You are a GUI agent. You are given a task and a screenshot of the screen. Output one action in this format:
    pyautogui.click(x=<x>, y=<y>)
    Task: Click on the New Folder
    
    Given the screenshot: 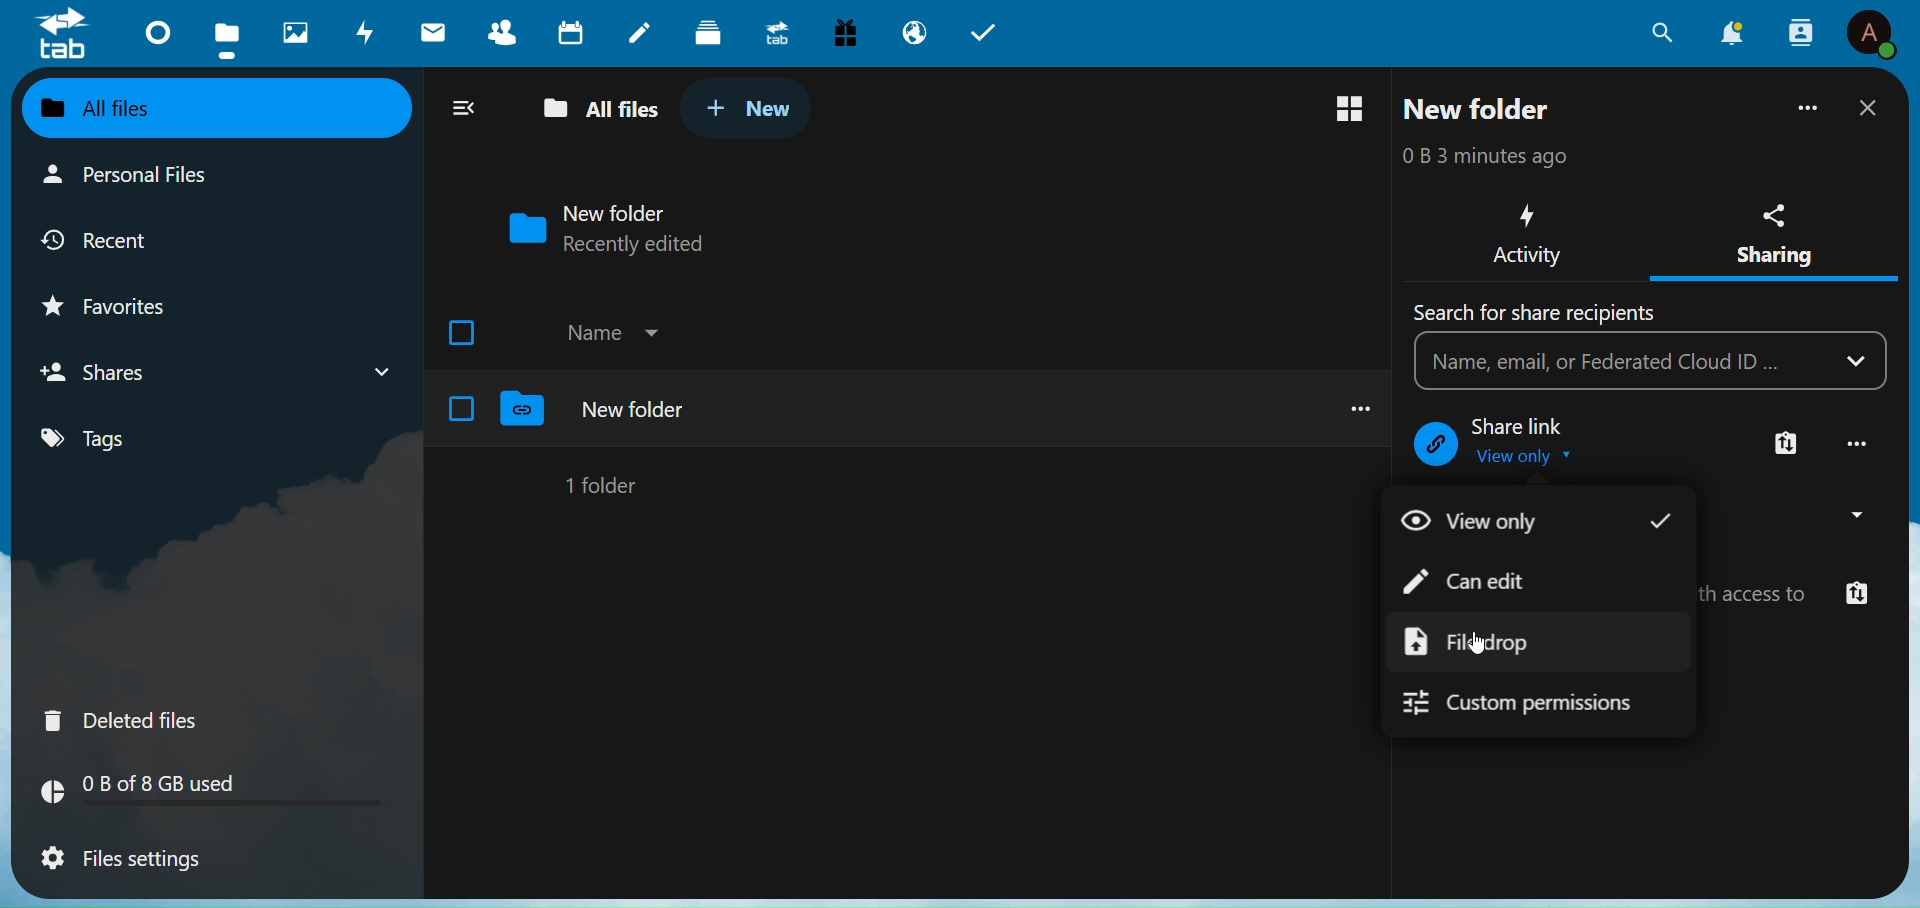 What is the action you would take?
    pyautogui.click(x=620, y=211)
    